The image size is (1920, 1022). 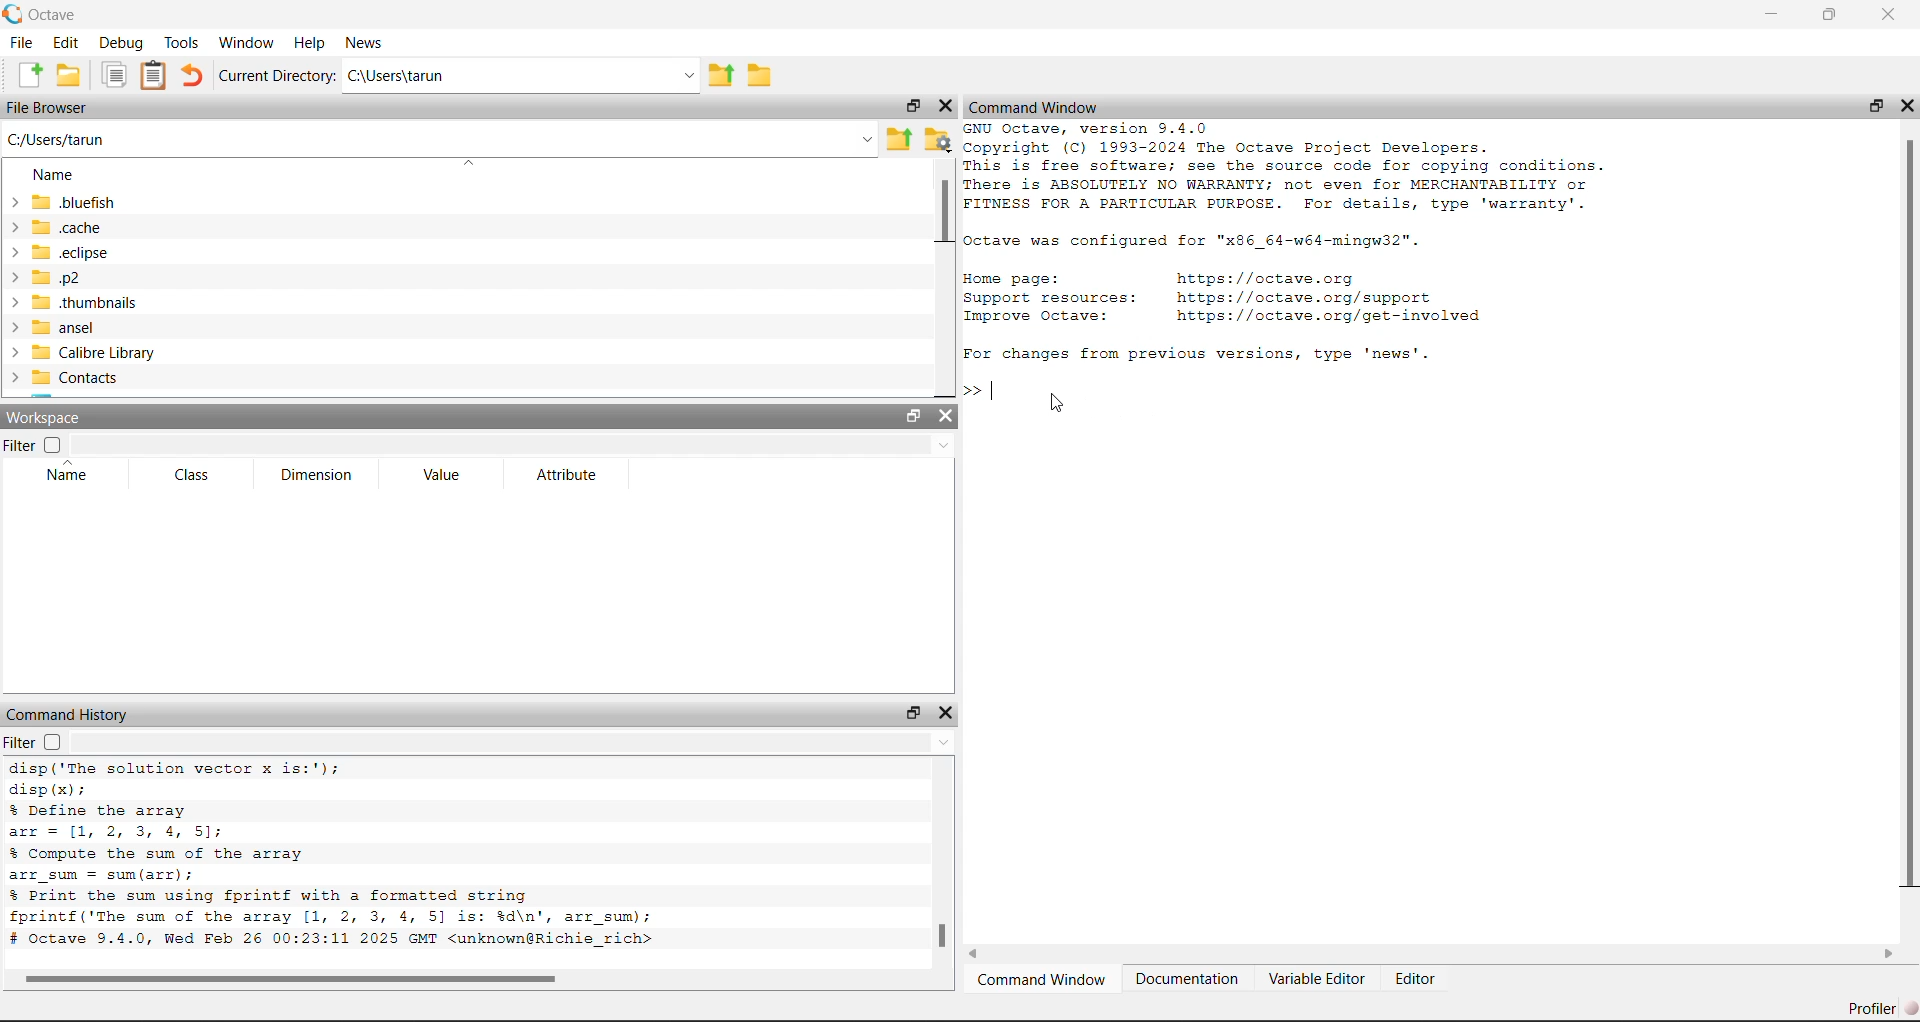 I want to click on drop down, so click(x=516, y=442).